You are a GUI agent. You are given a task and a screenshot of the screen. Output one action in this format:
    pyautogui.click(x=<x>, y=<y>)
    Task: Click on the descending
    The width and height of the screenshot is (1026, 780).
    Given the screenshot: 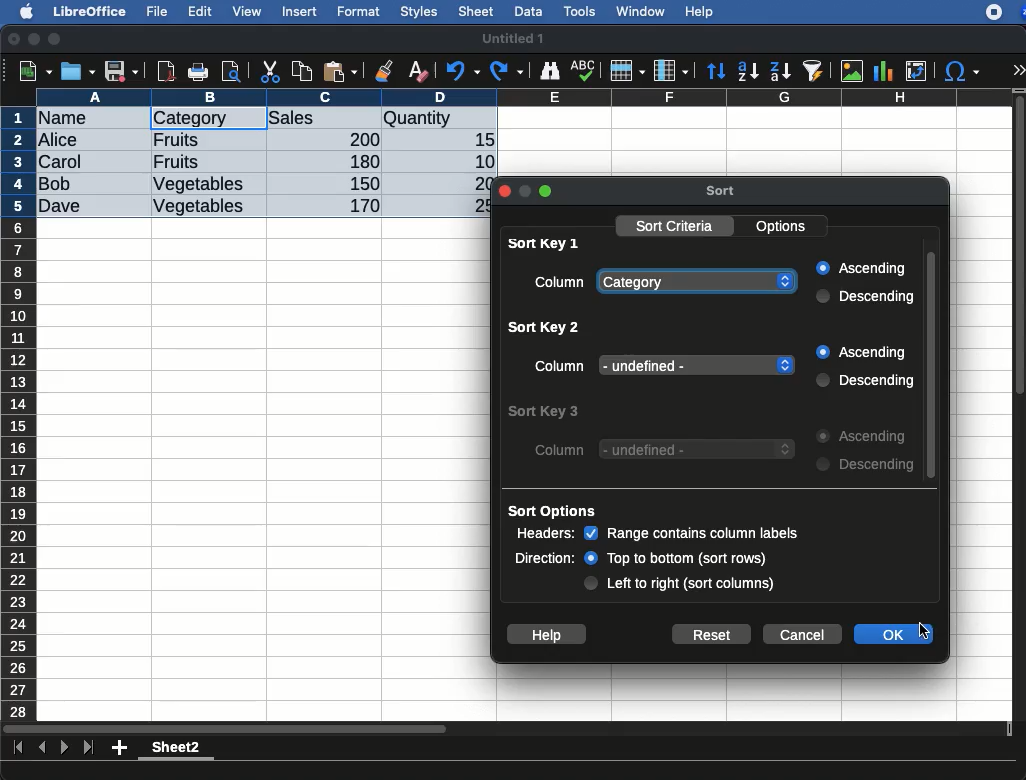 What is the action you would take?
    pyautogui.click(x=866, y=295)
    